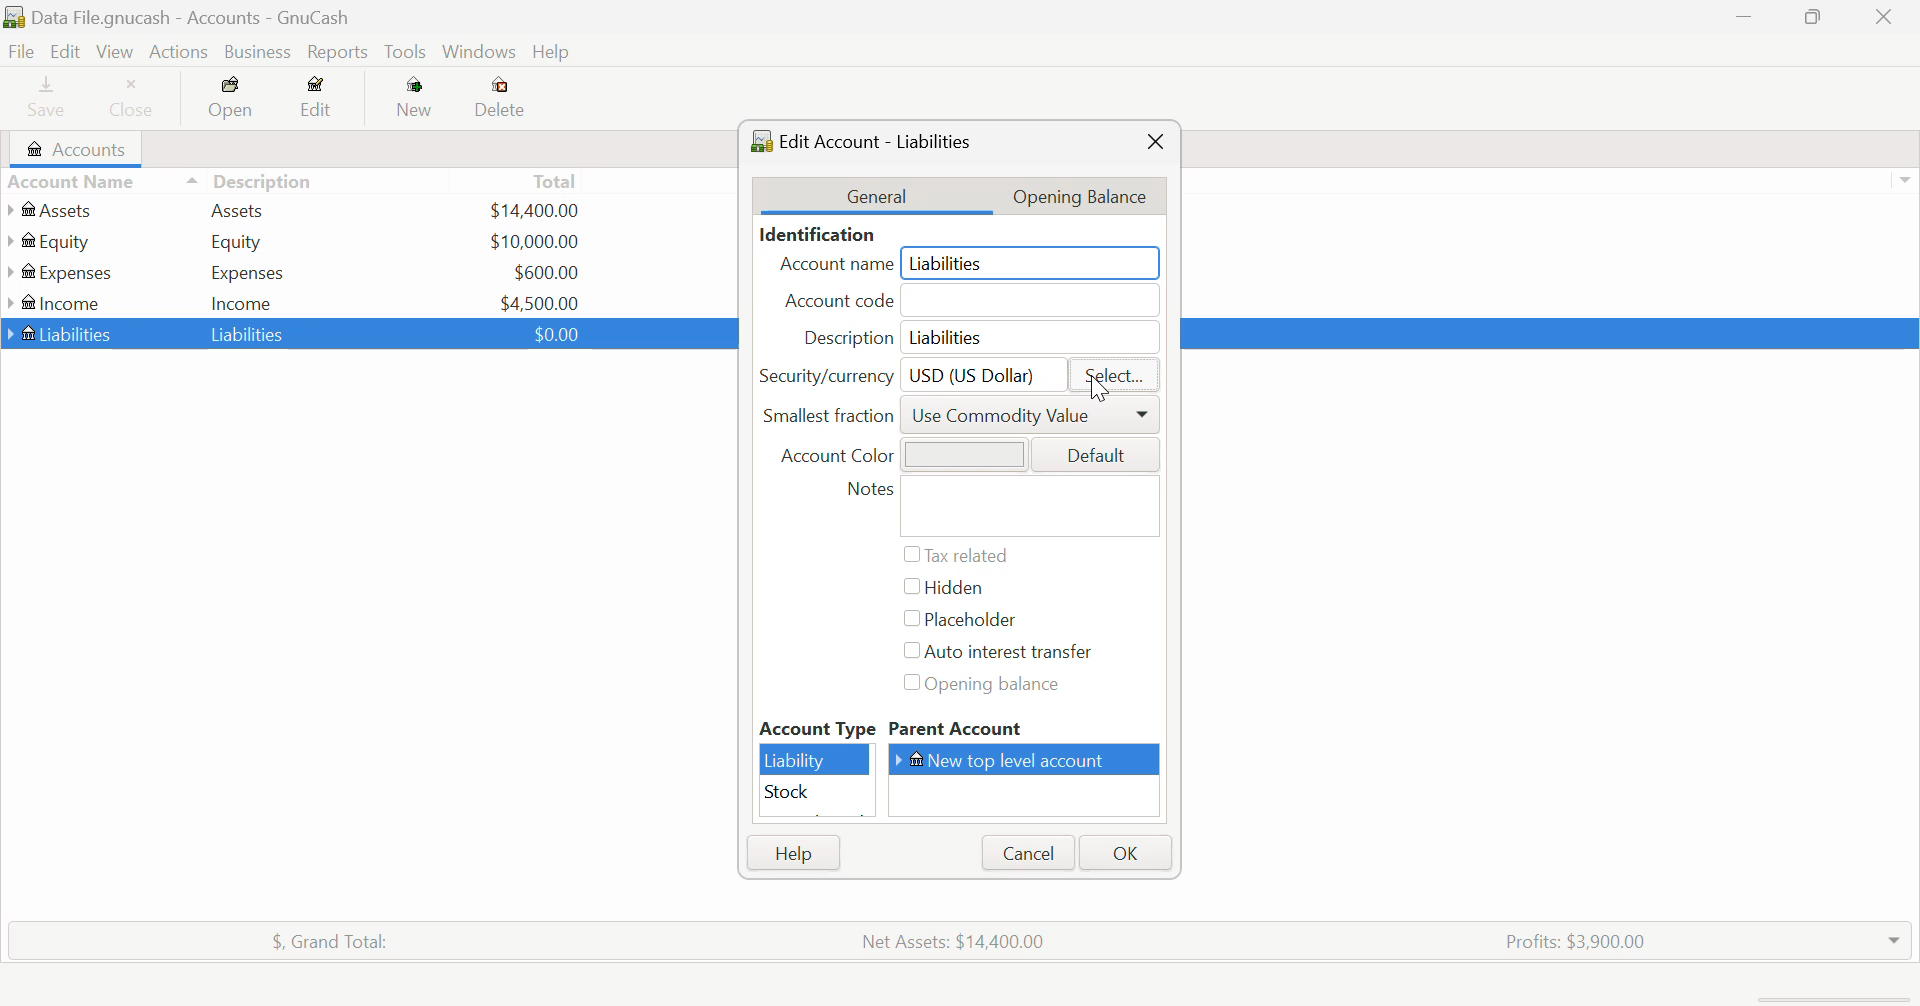 This screenshot has height=1006, width=1920. What do you see at coordinates (533, 208) in the screenshot?
I see `USd` at bounding box center [533, 208].